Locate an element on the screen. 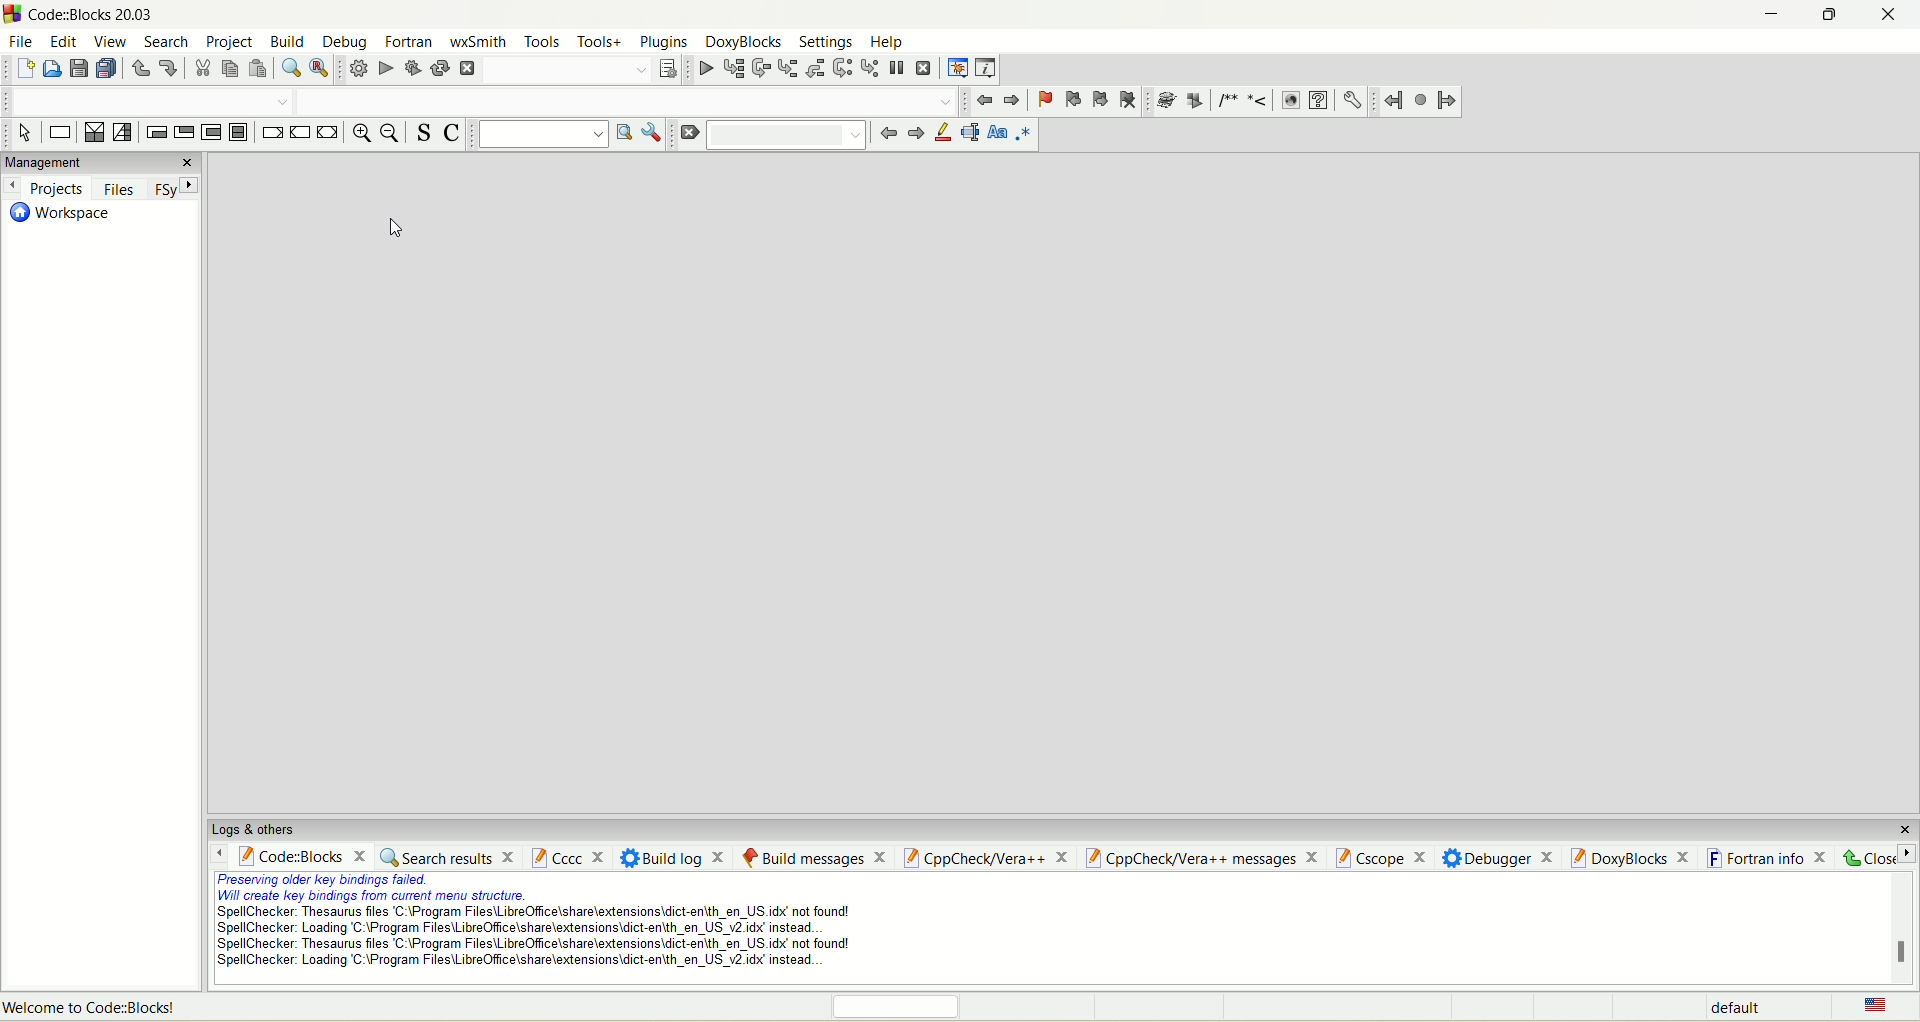 Image resolution: width=1920 pixels, height=1022 pixels. language is located at coordinates (1873, 1006).